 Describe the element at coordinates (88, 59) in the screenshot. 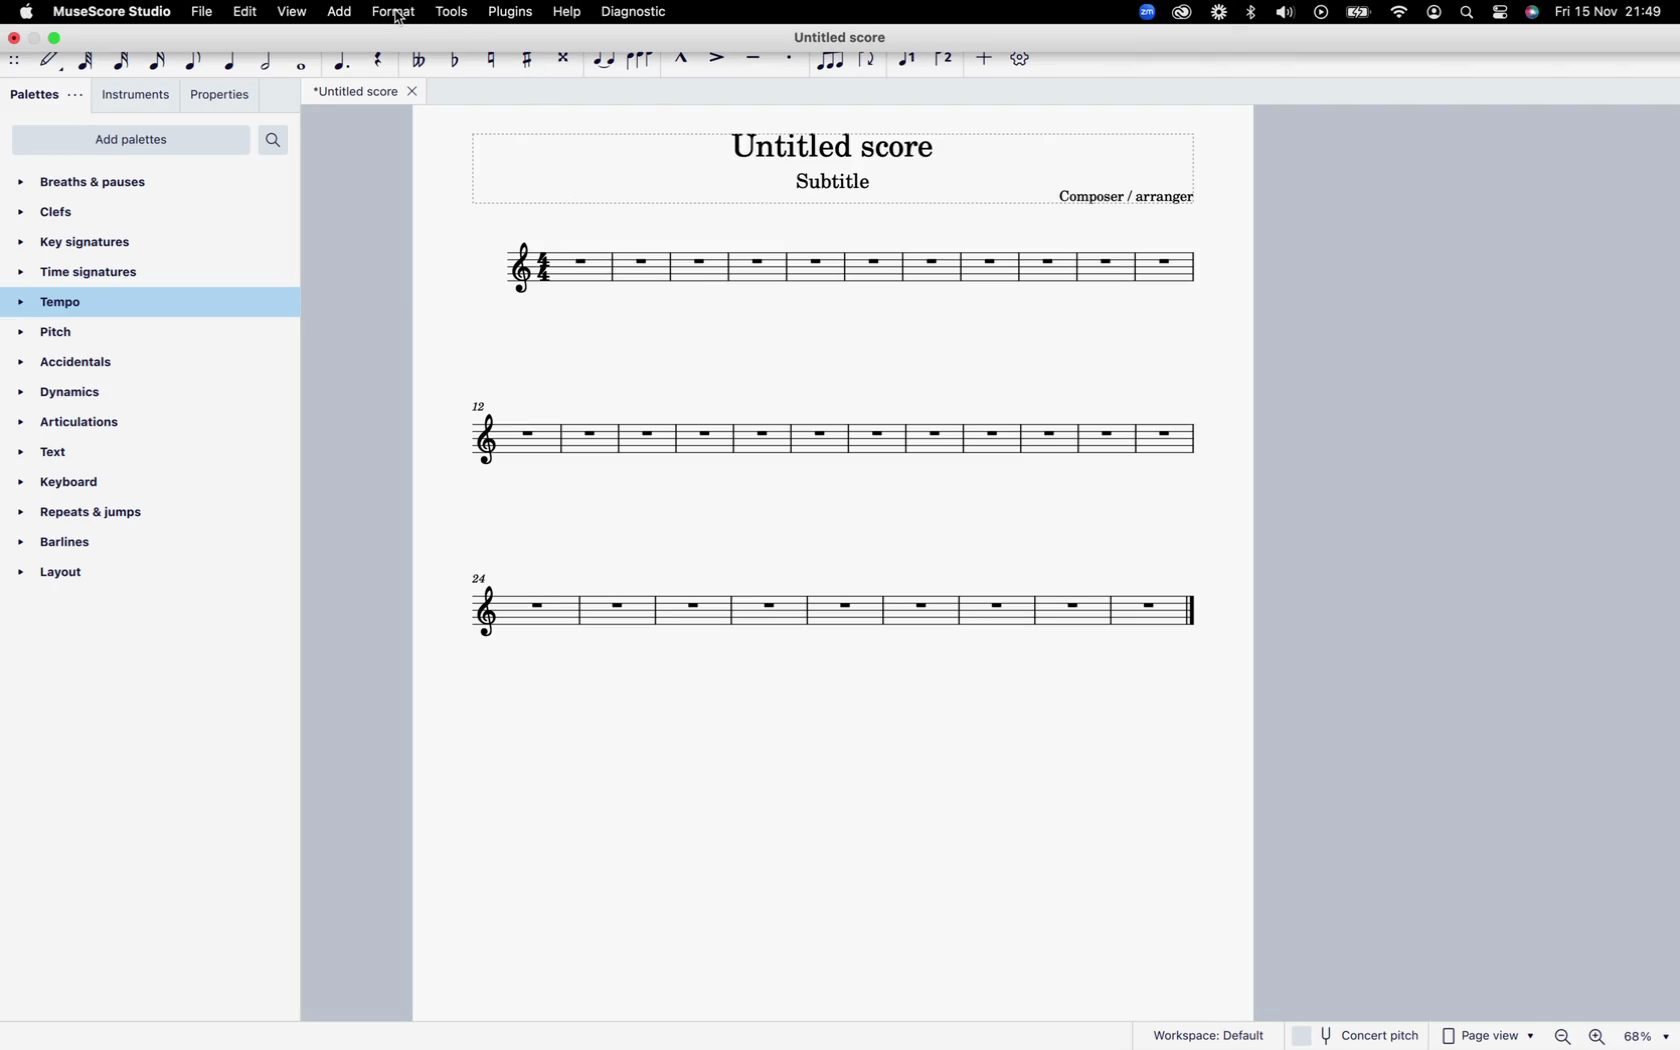

I see `64th note` at that location.